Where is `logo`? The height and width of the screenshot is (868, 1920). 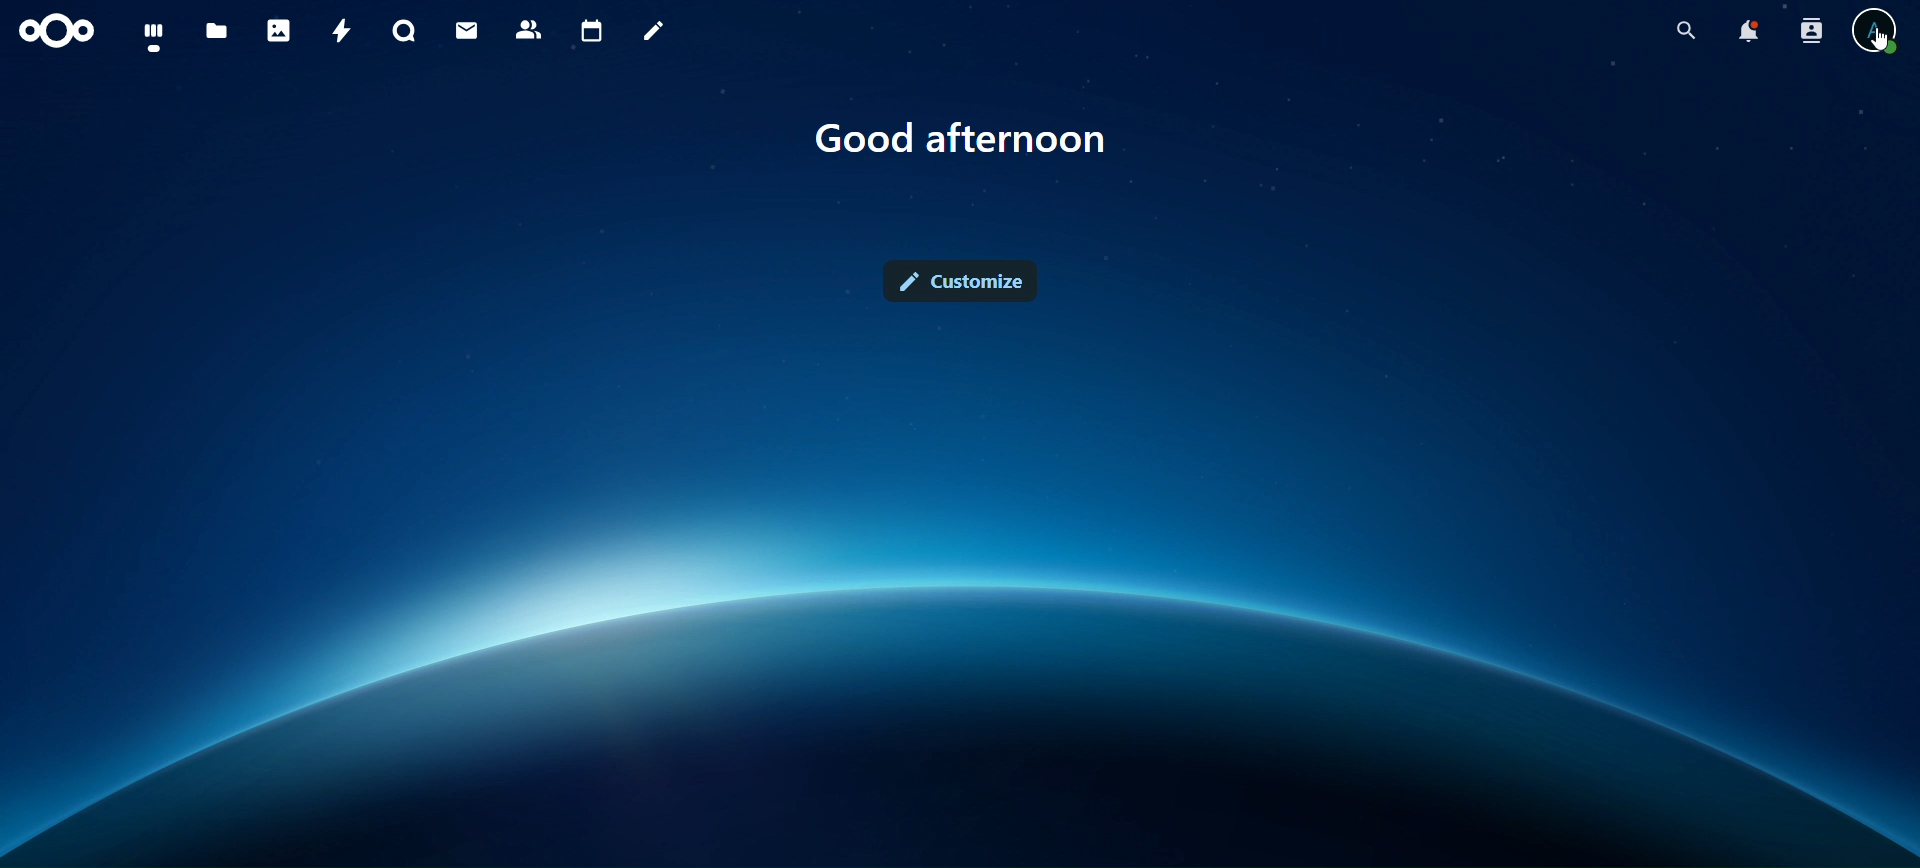
logo is located at coordinates (58, 32).